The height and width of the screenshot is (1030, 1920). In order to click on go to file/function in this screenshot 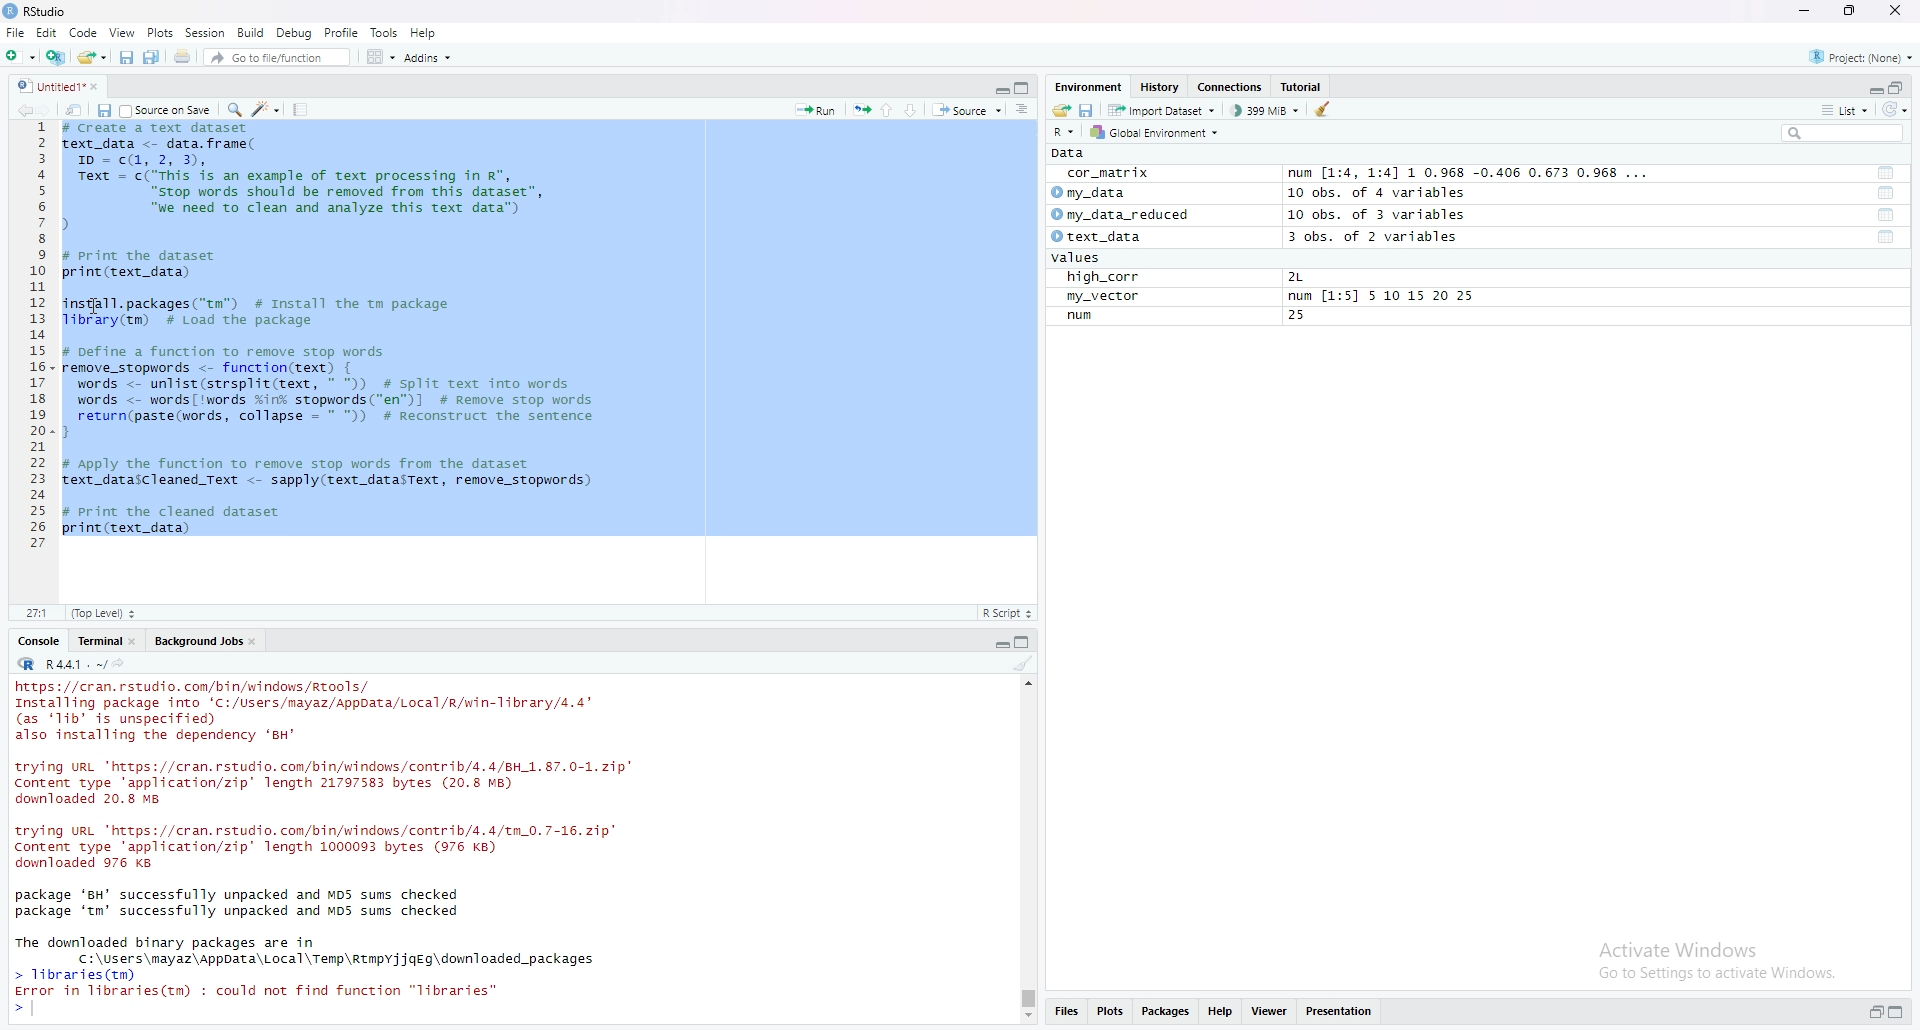, I will do `click(279, 59)`.